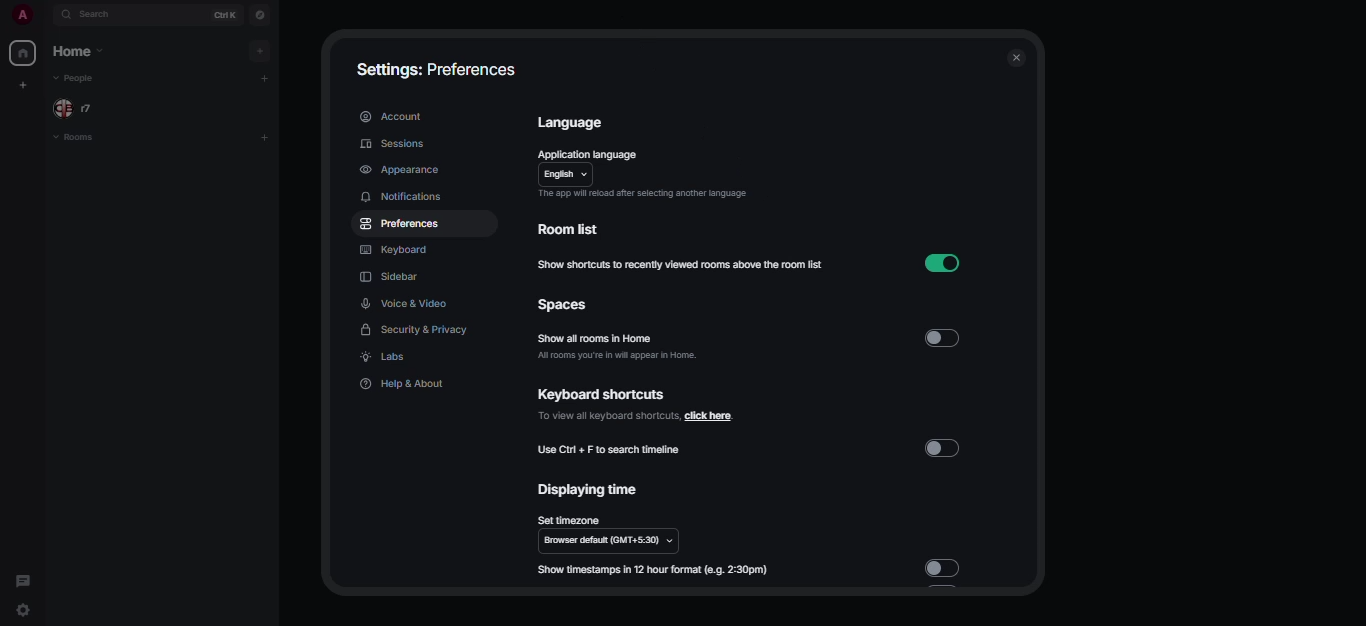 This screenshot has width=1366, height=626. What do you see at coordinates (78, 109) in the screenshot?
I see `people` at bounding box center [78, 109].